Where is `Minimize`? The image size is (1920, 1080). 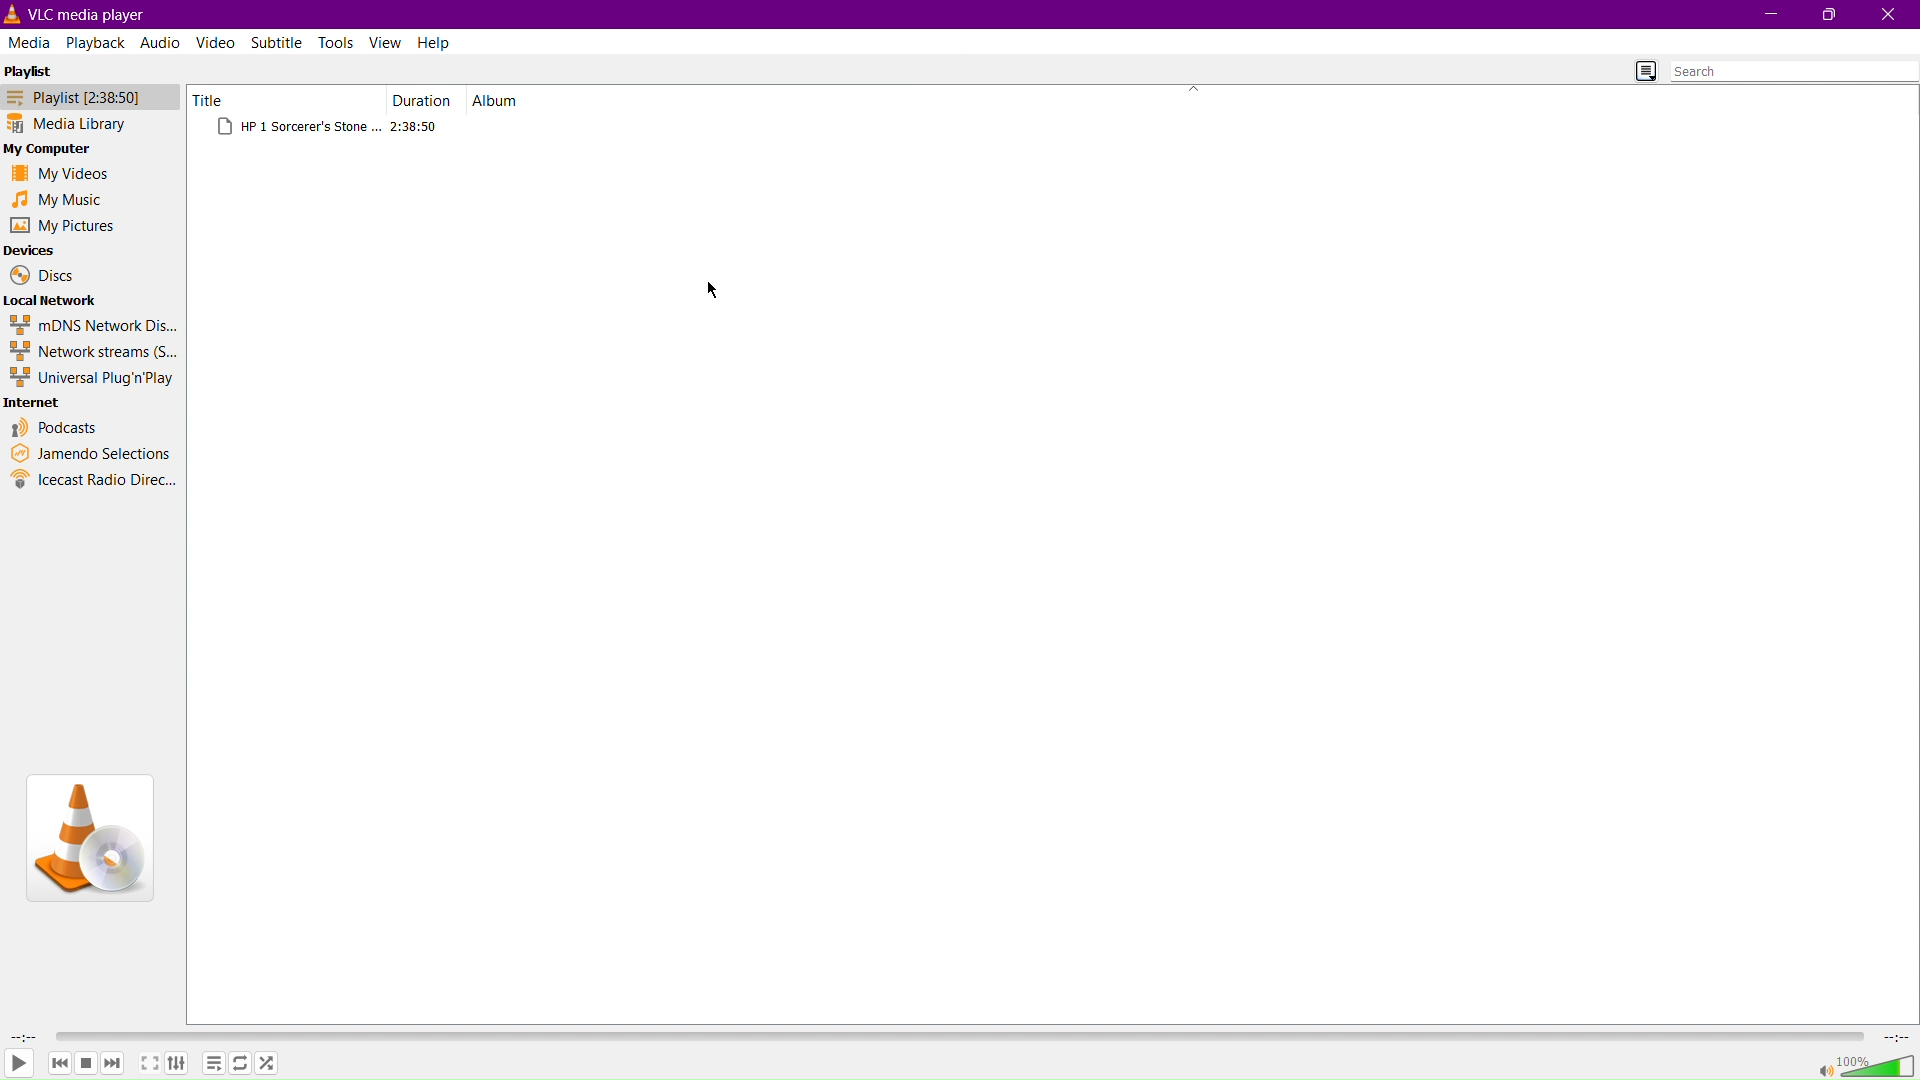
Minimize is located at coordinates (1767, 15).